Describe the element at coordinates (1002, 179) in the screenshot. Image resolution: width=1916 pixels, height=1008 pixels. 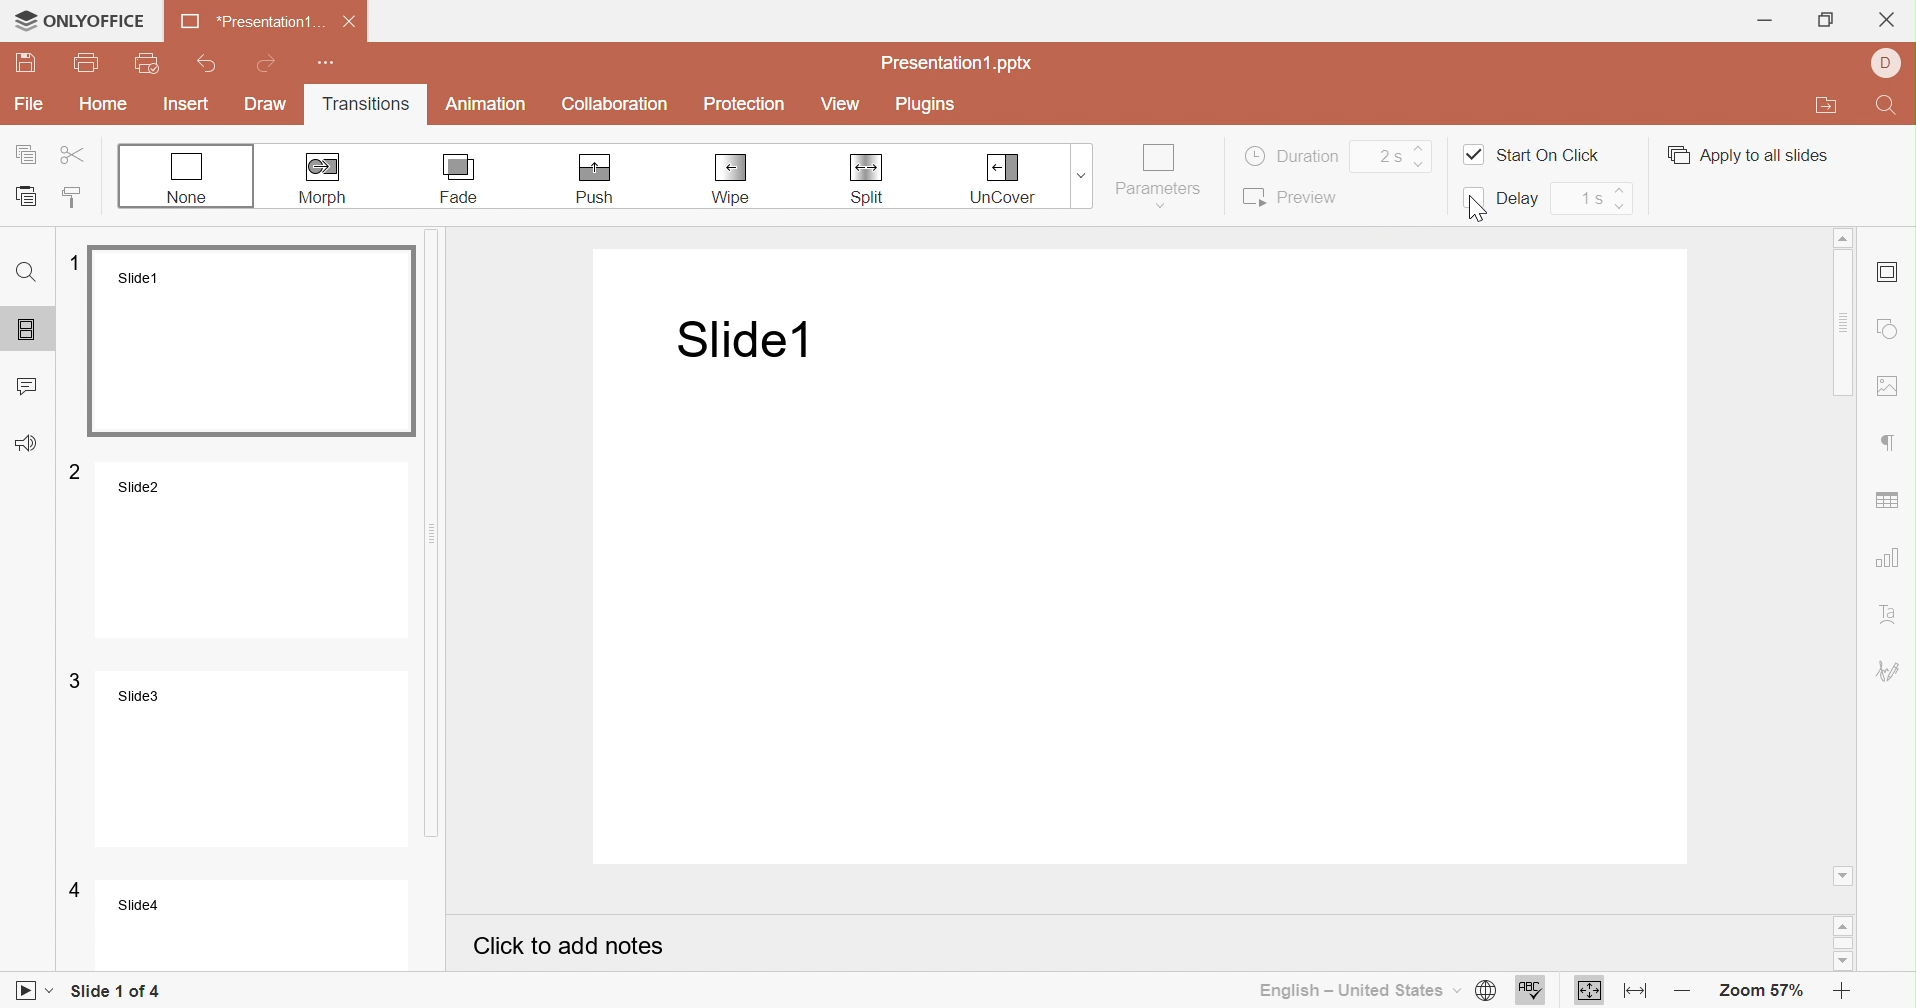
I see `Un-Cover` at that location.